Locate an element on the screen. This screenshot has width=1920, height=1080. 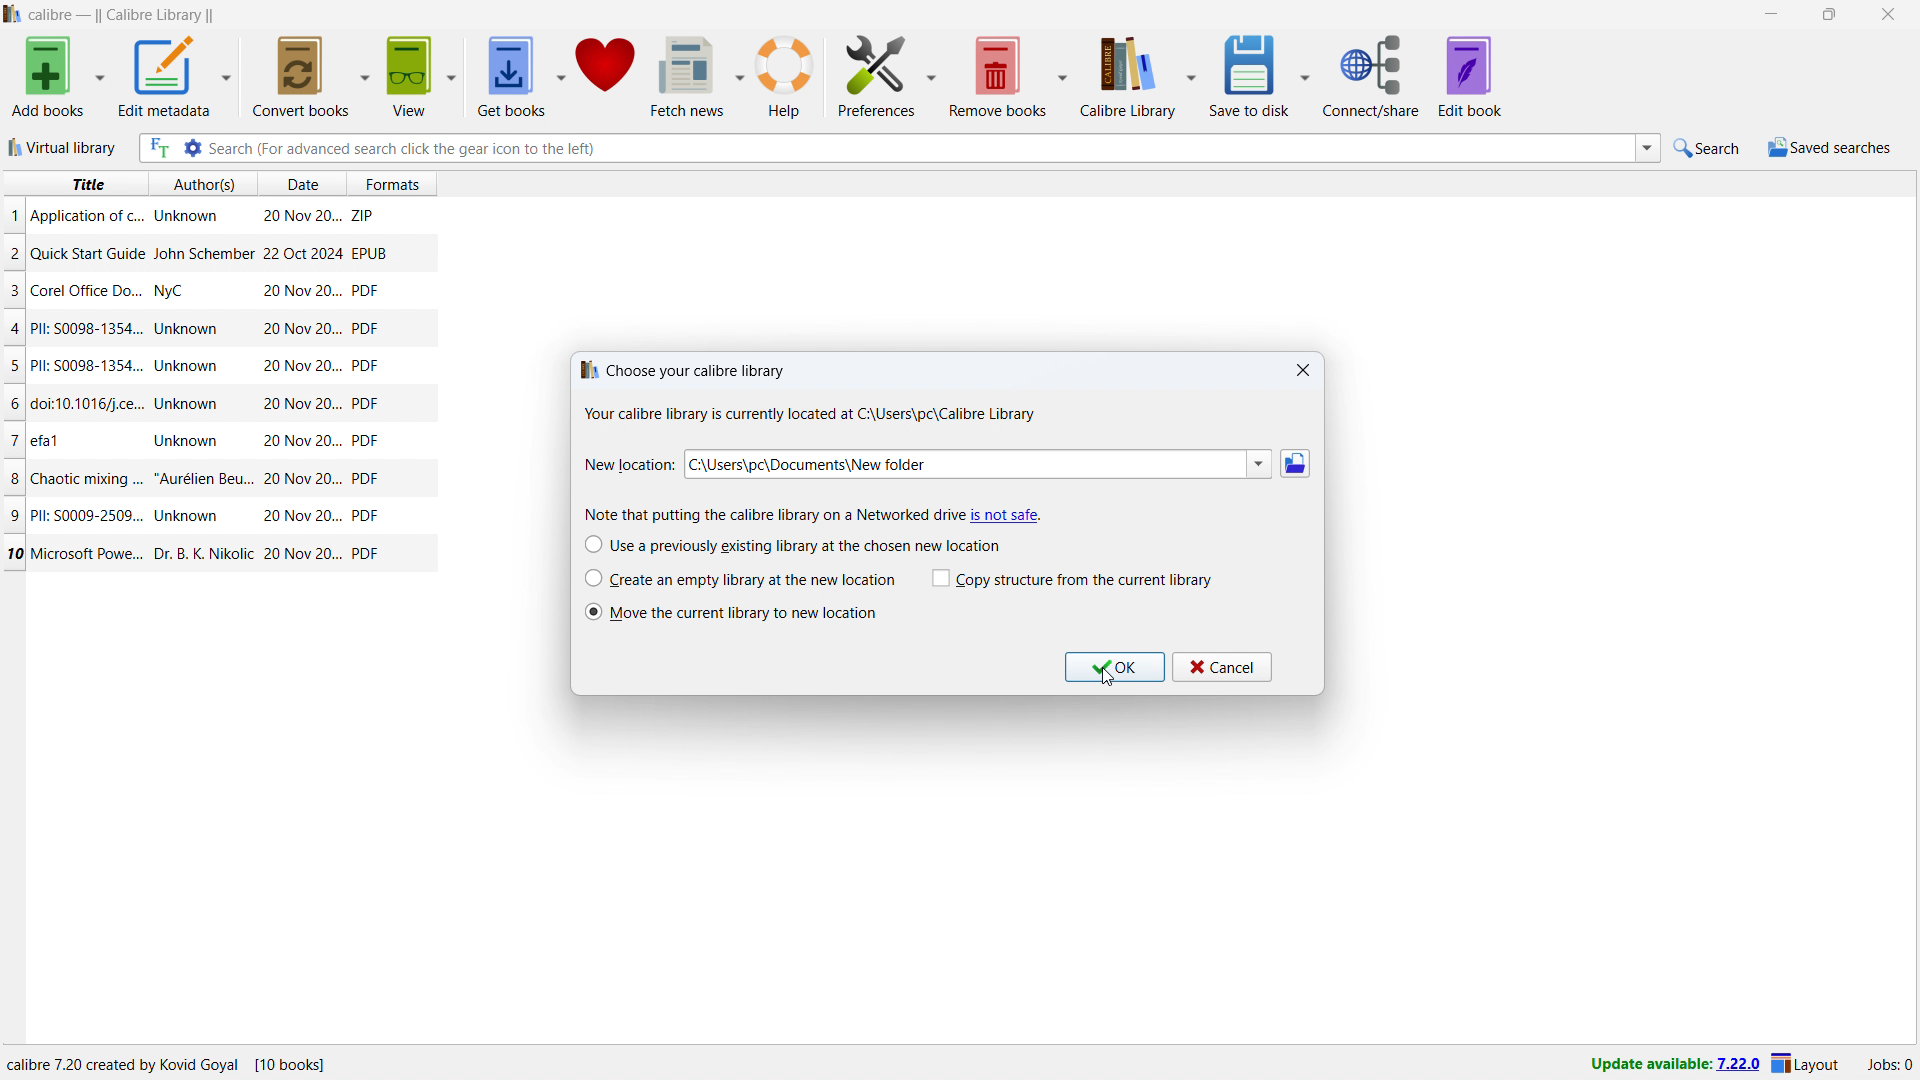
option selected is located at coordinates (592, 613).